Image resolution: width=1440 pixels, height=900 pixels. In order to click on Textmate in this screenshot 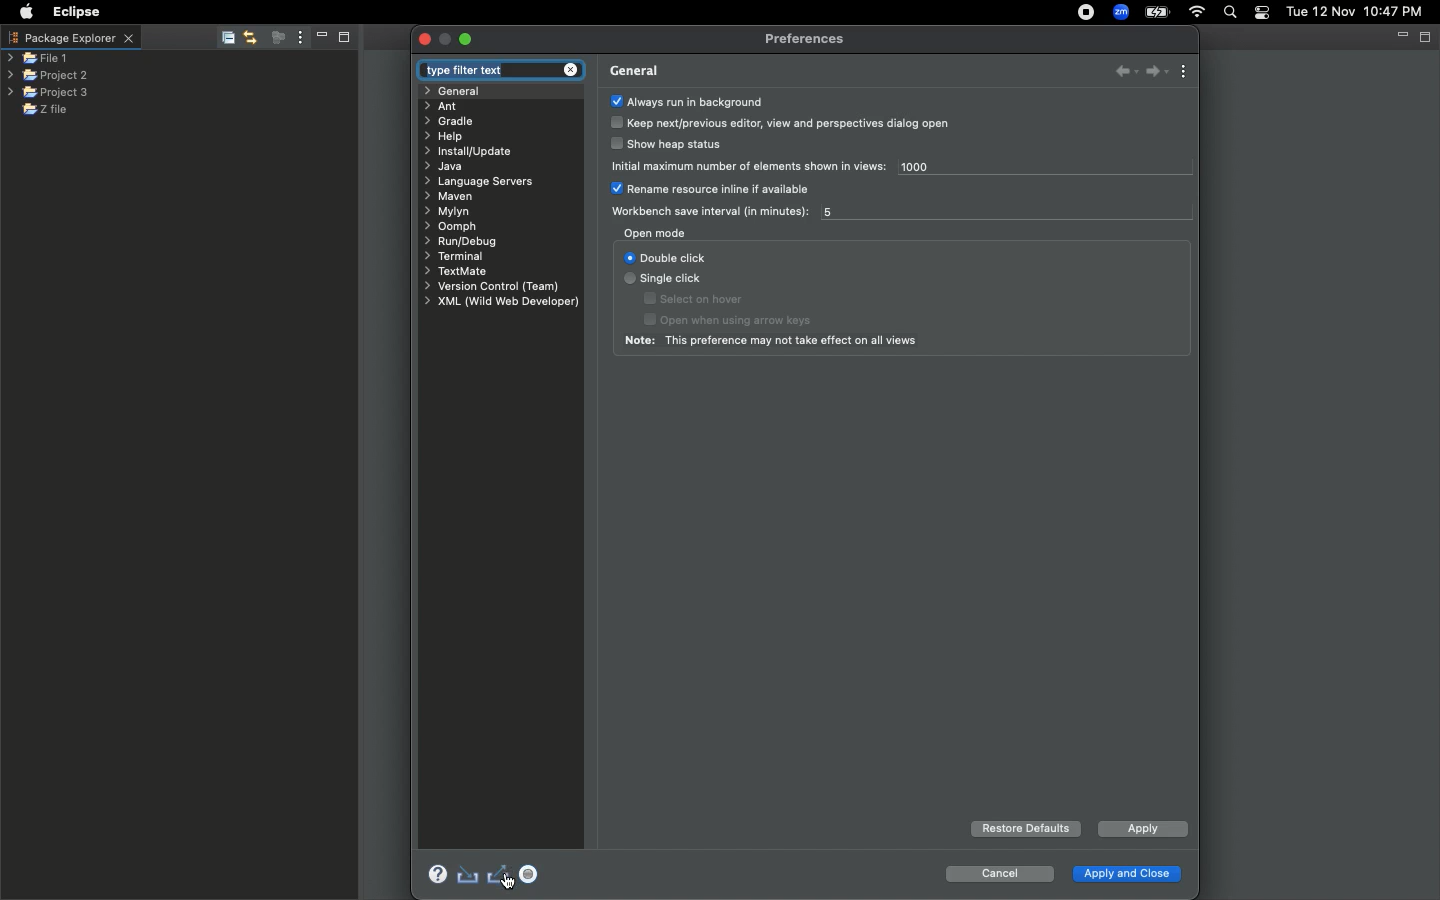, I will do `click(458, 272)`.